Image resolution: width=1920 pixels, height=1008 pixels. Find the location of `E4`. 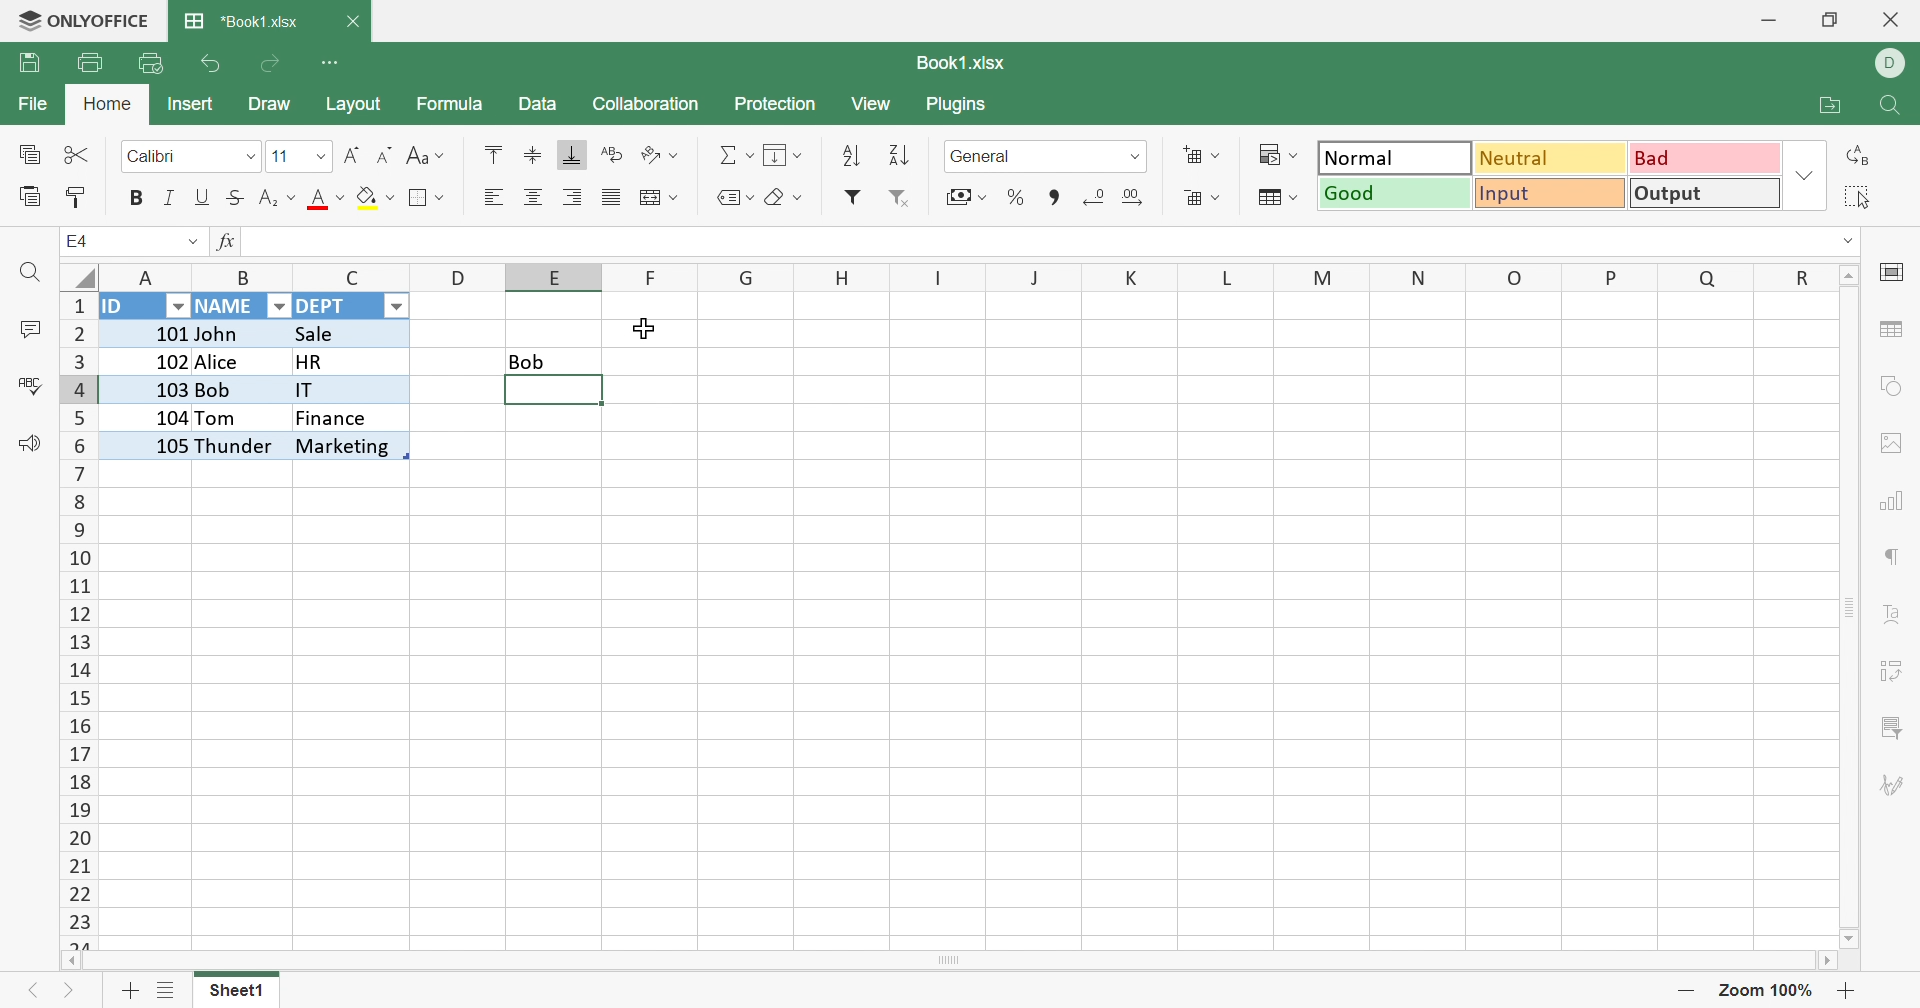

E4 is located at coordinates (79, 240).